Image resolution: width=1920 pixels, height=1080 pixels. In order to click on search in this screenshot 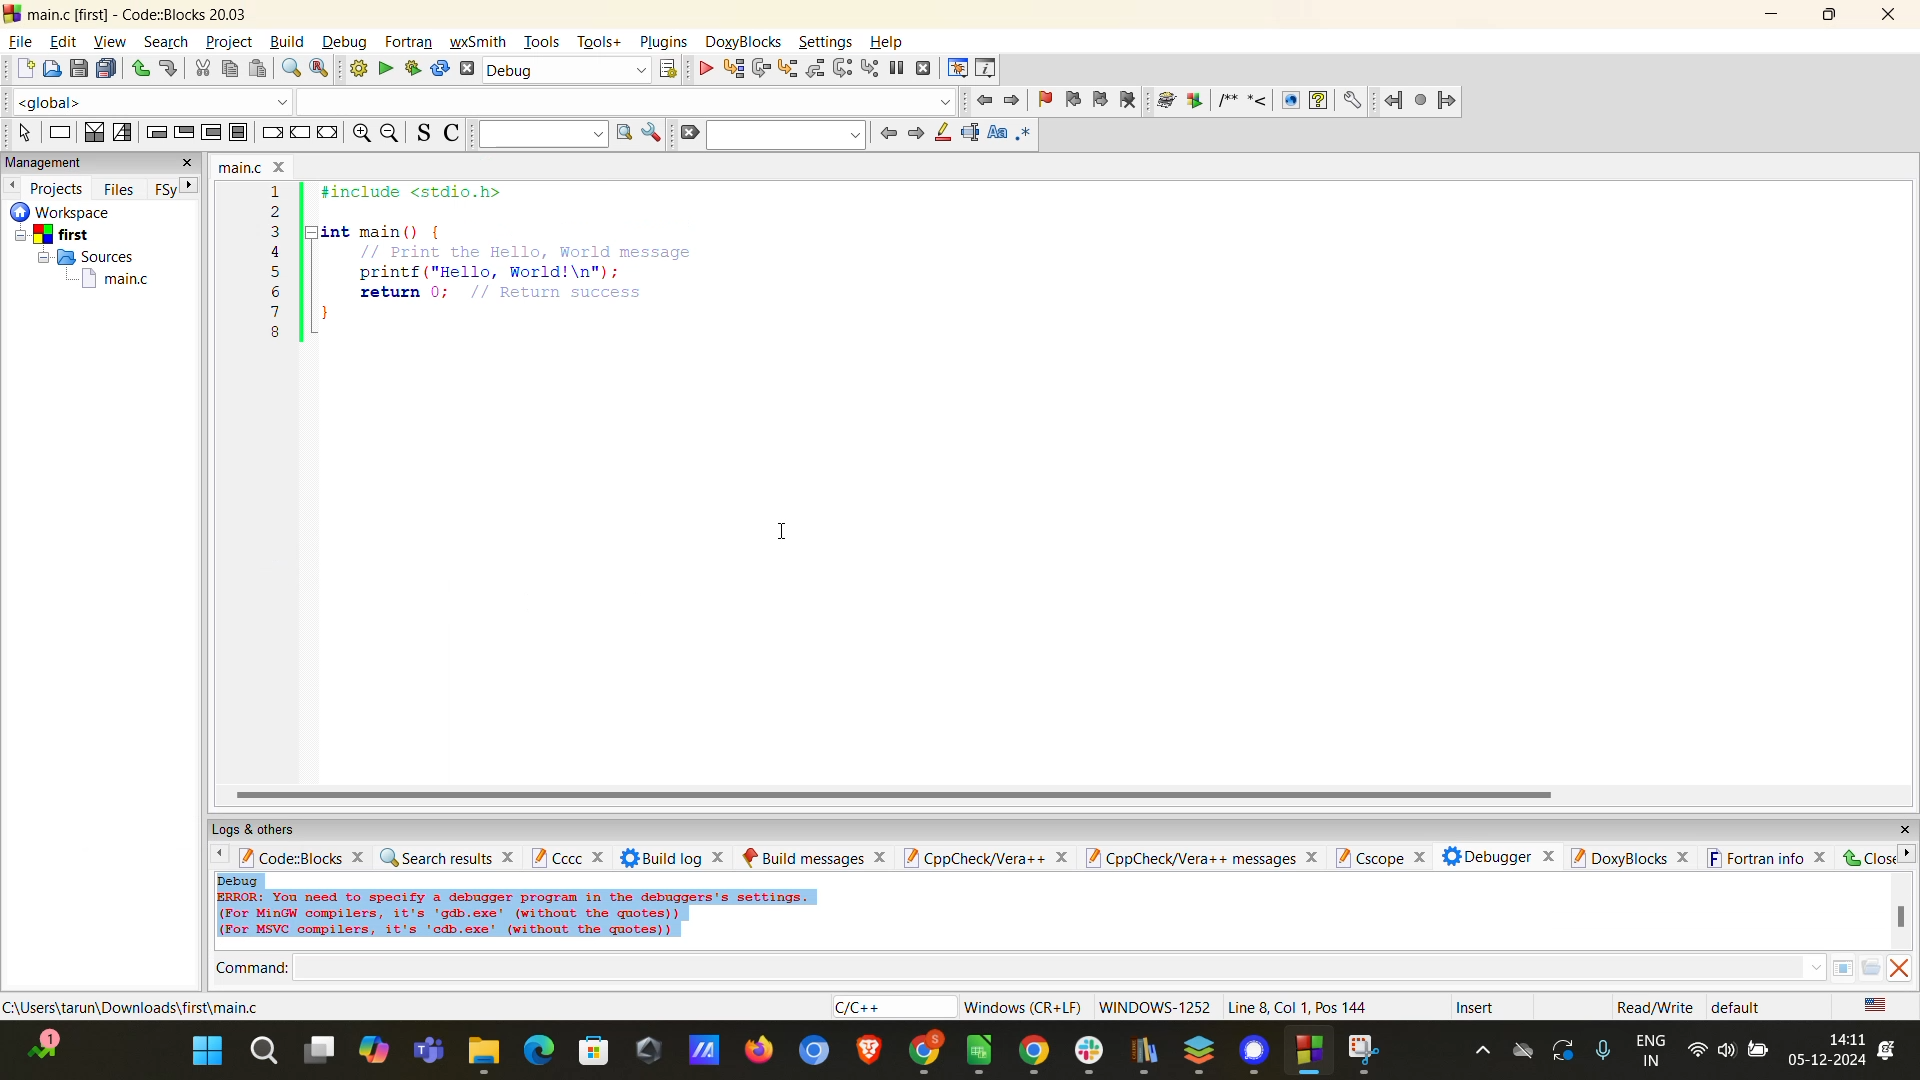, I will do `click(779, 136)`.